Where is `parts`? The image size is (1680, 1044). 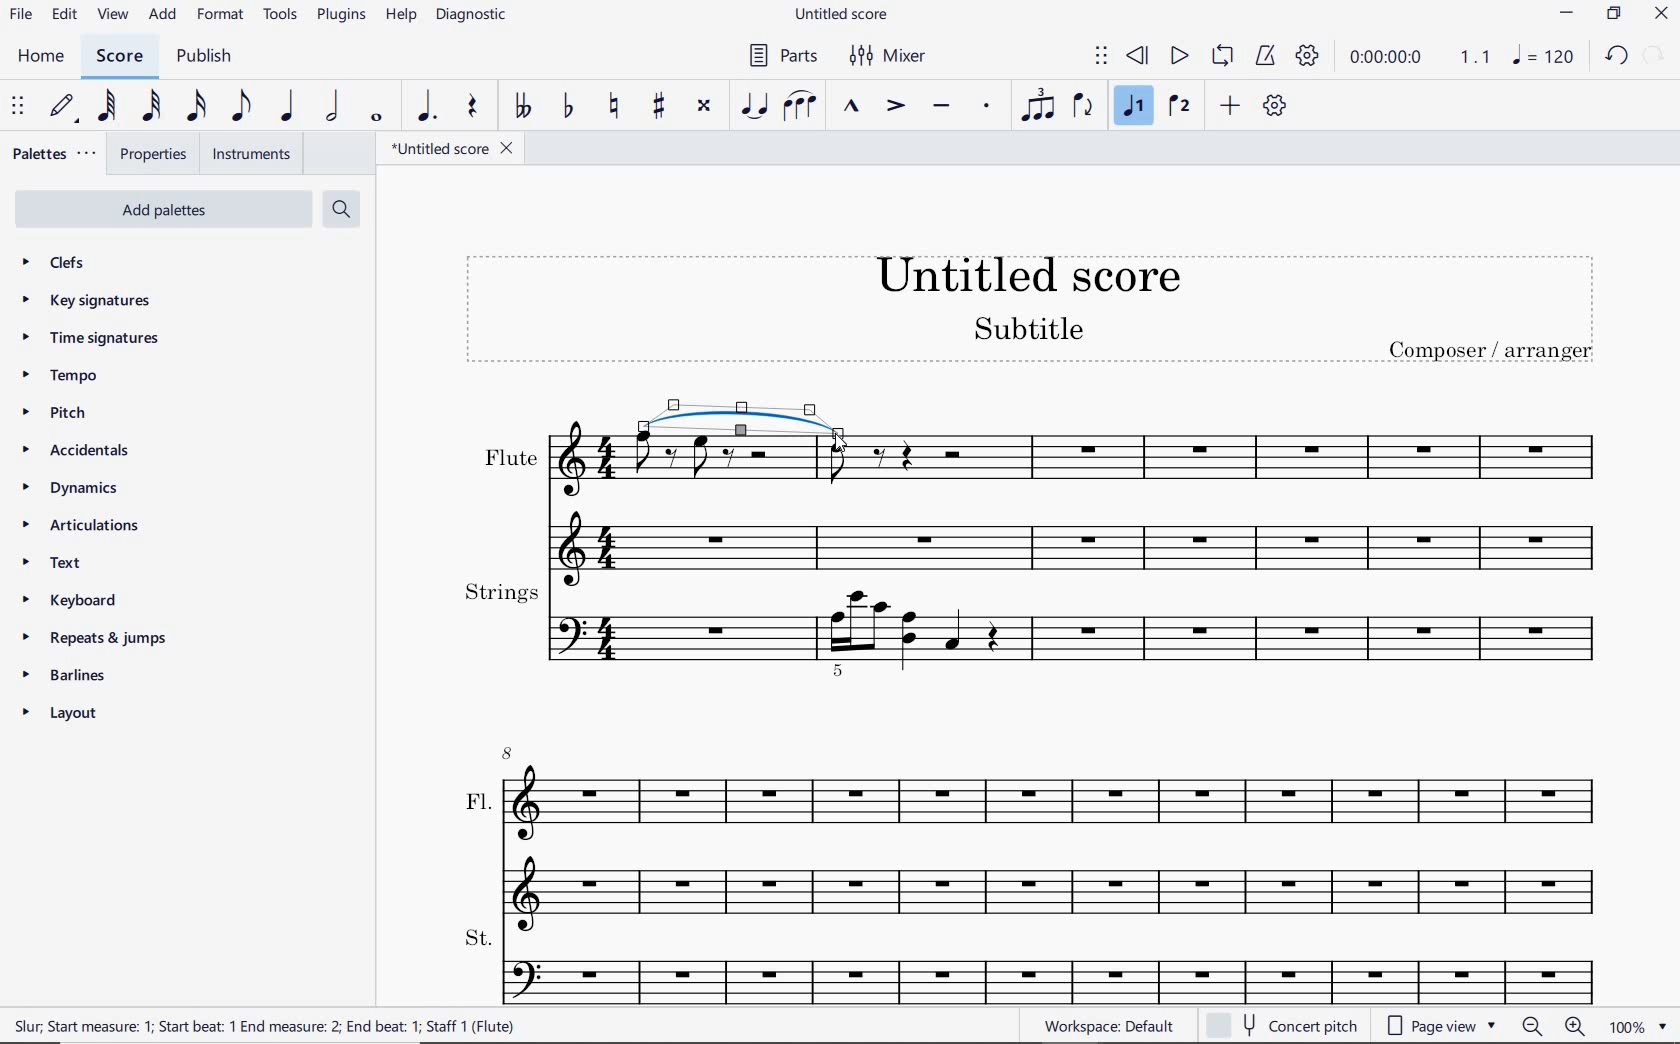
parts is located at coordinates (785, 56).